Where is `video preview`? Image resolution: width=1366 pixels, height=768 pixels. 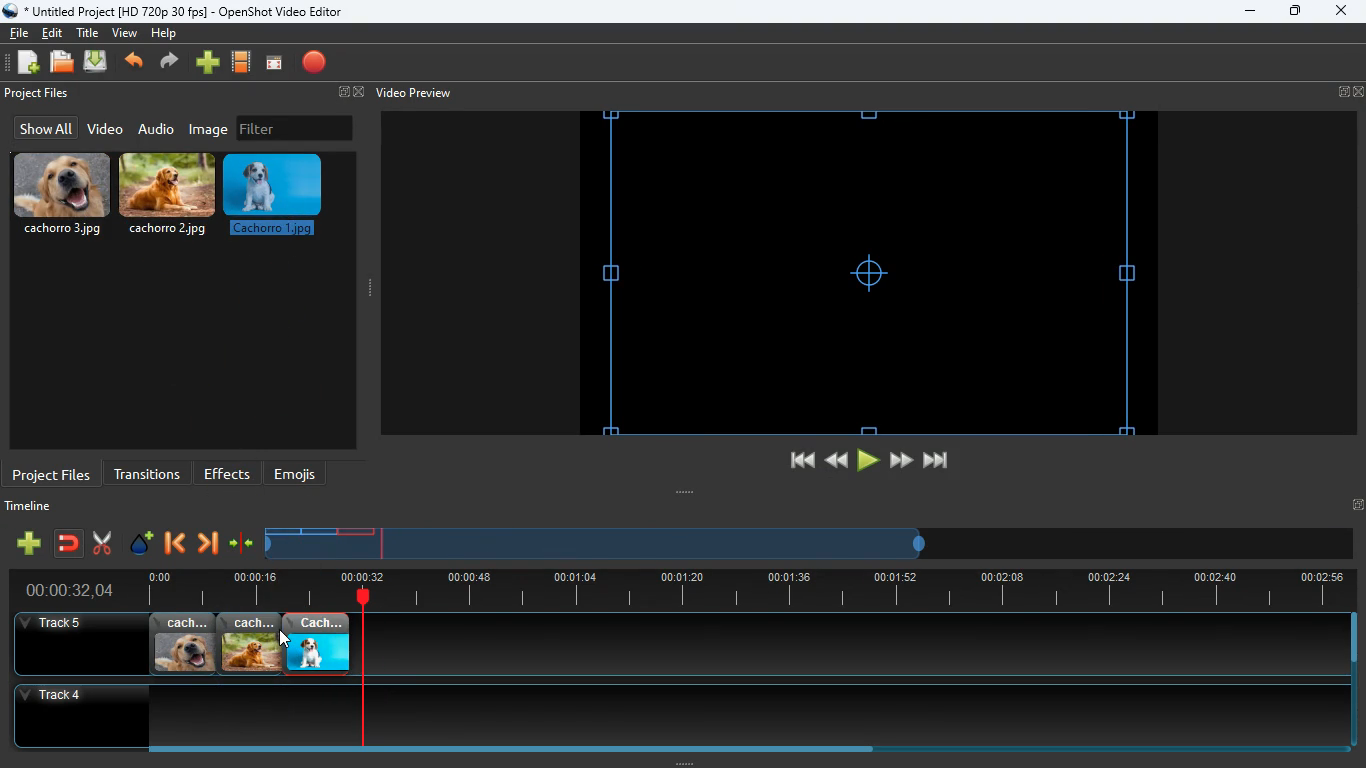 video preview is located at coordinates (412, 93).